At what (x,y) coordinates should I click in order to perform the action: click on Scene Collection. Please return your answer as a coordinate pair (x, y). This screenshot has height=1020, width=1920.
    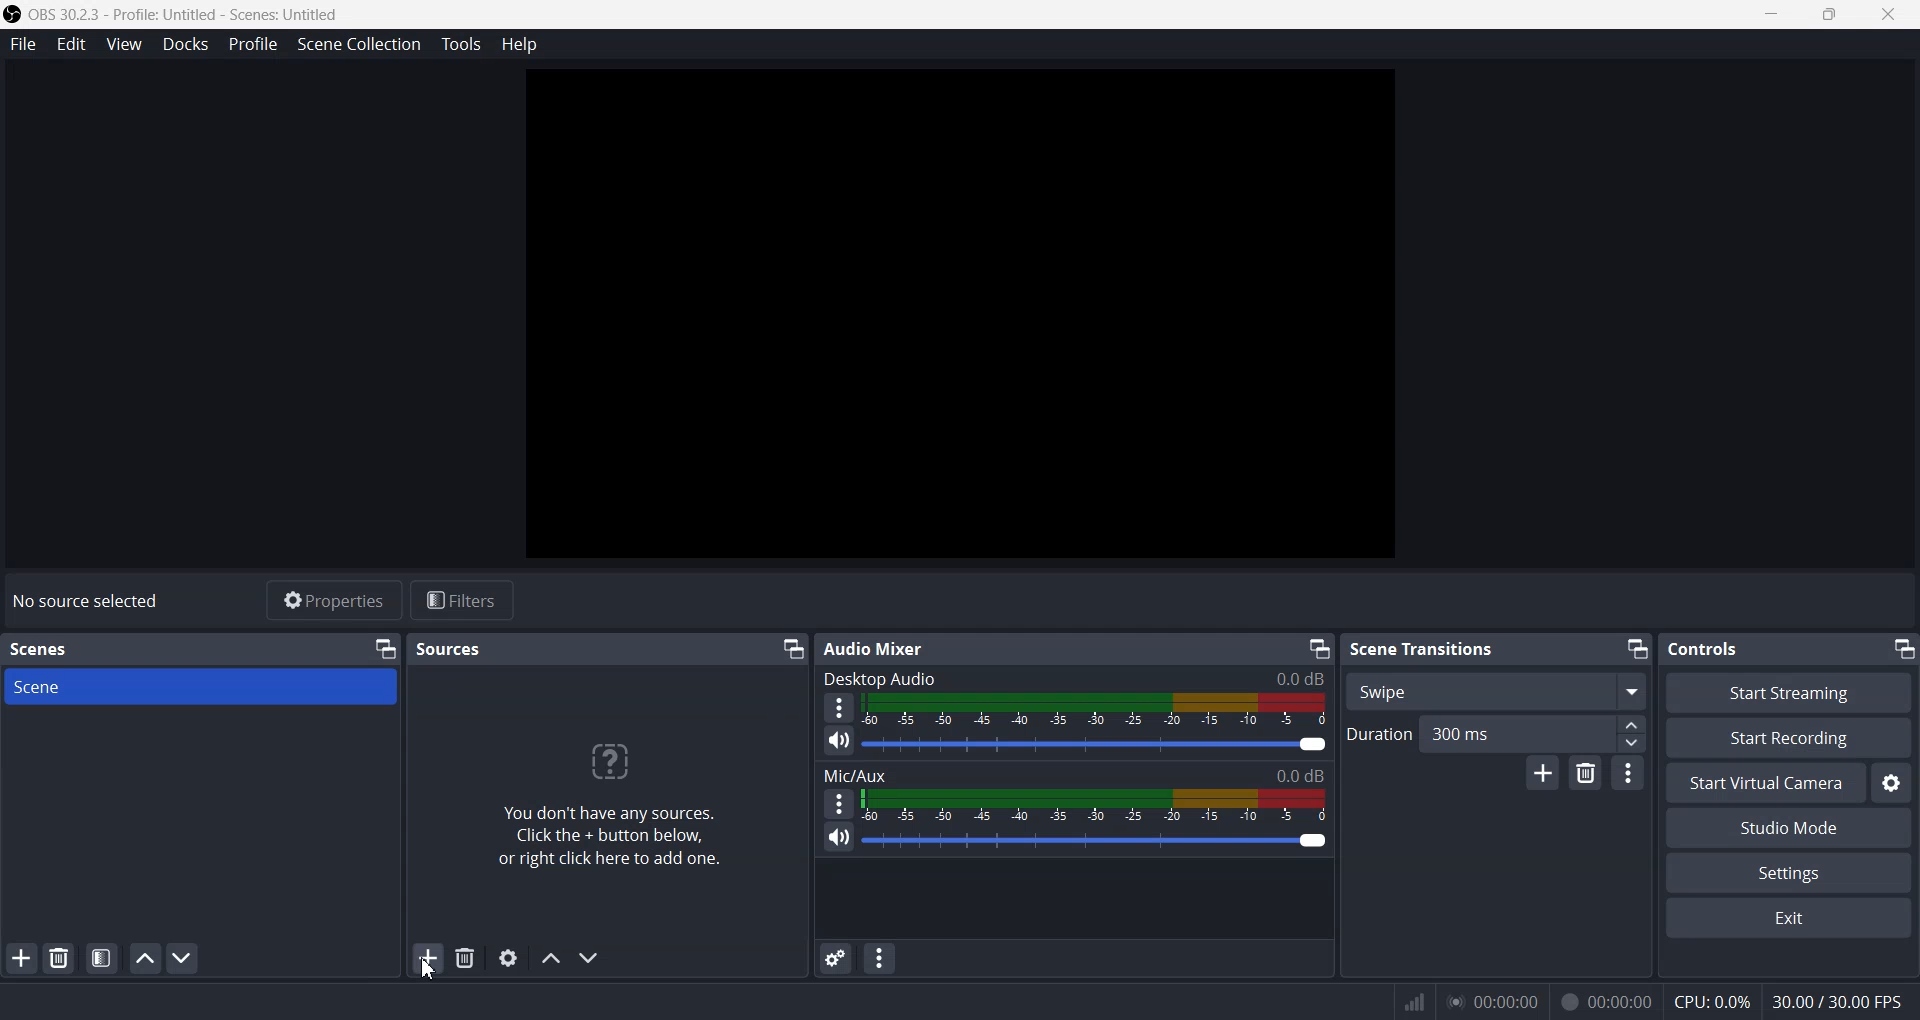
    Looking at the image, I should click on (360, 45).